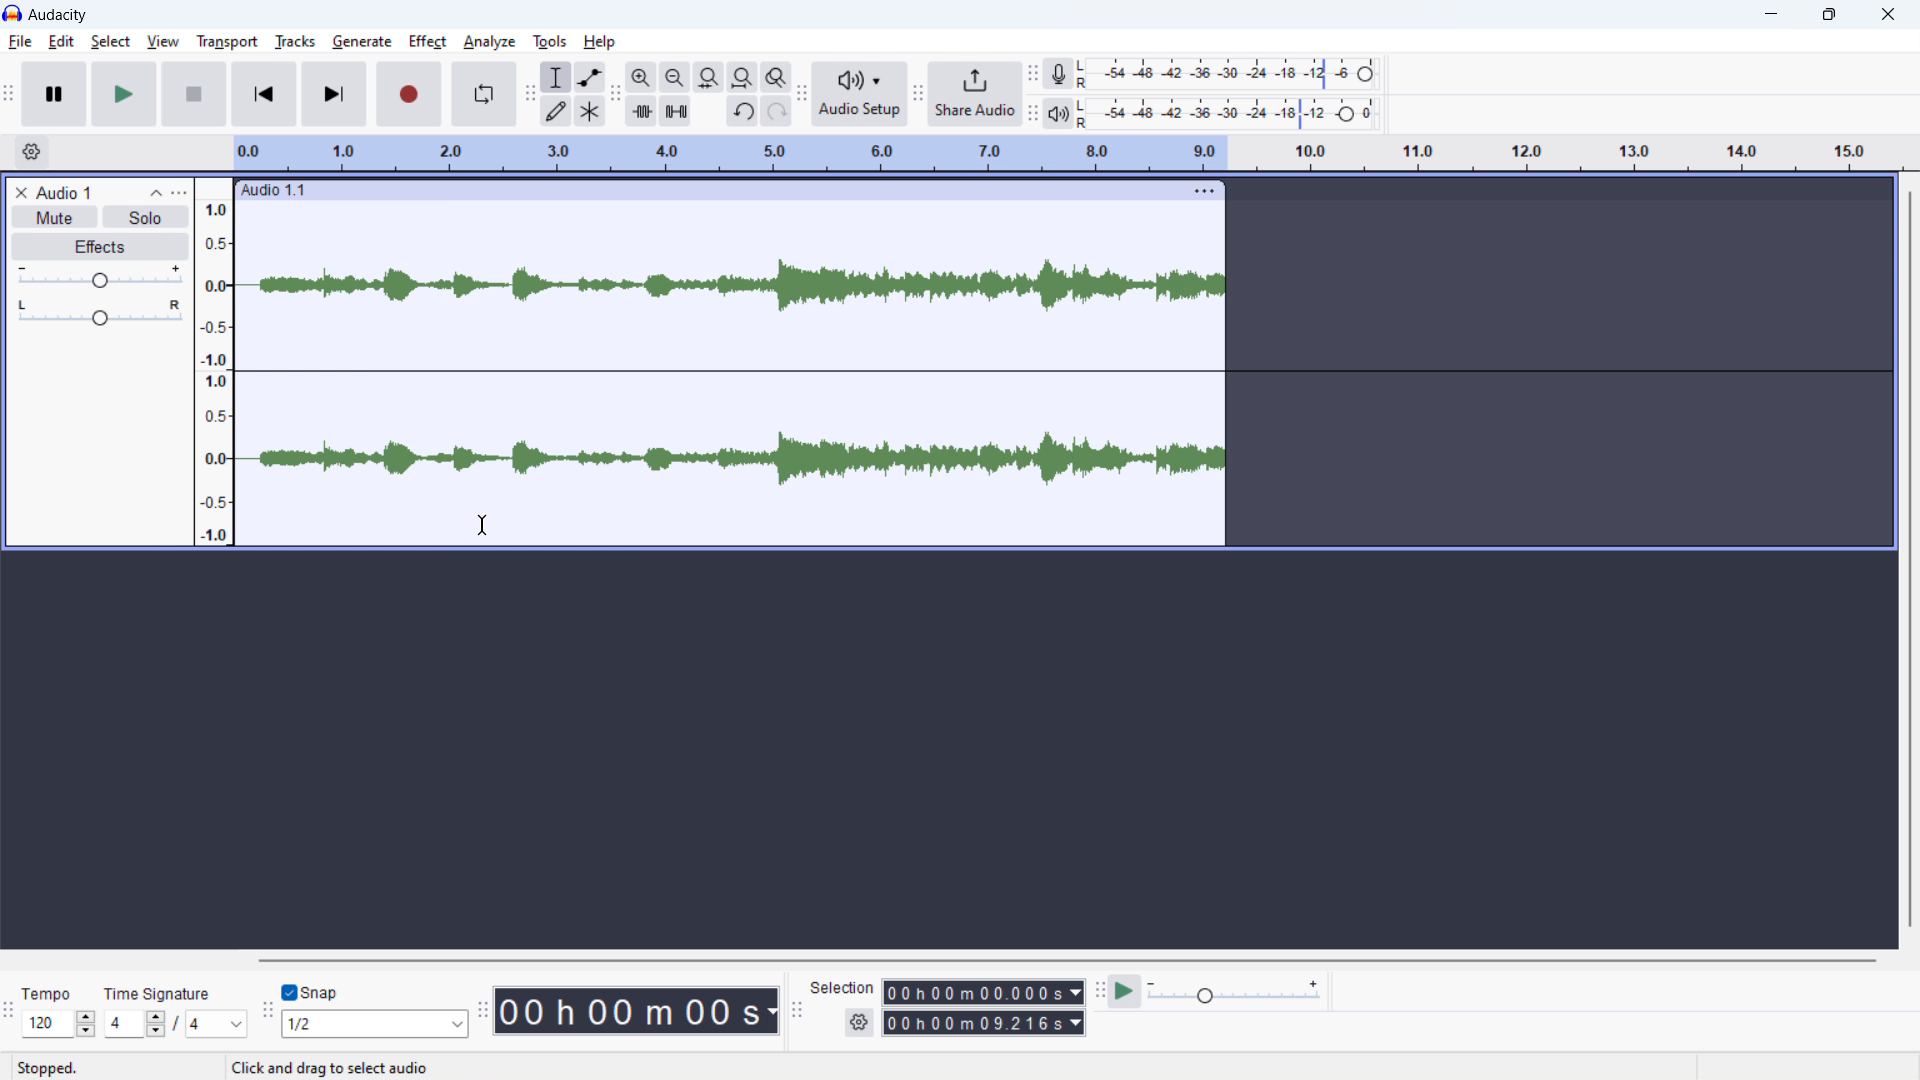  What do you see at coordinates (1066, 153) in the screenshot?
I see `timeline` at bounding box center [1066, 153].